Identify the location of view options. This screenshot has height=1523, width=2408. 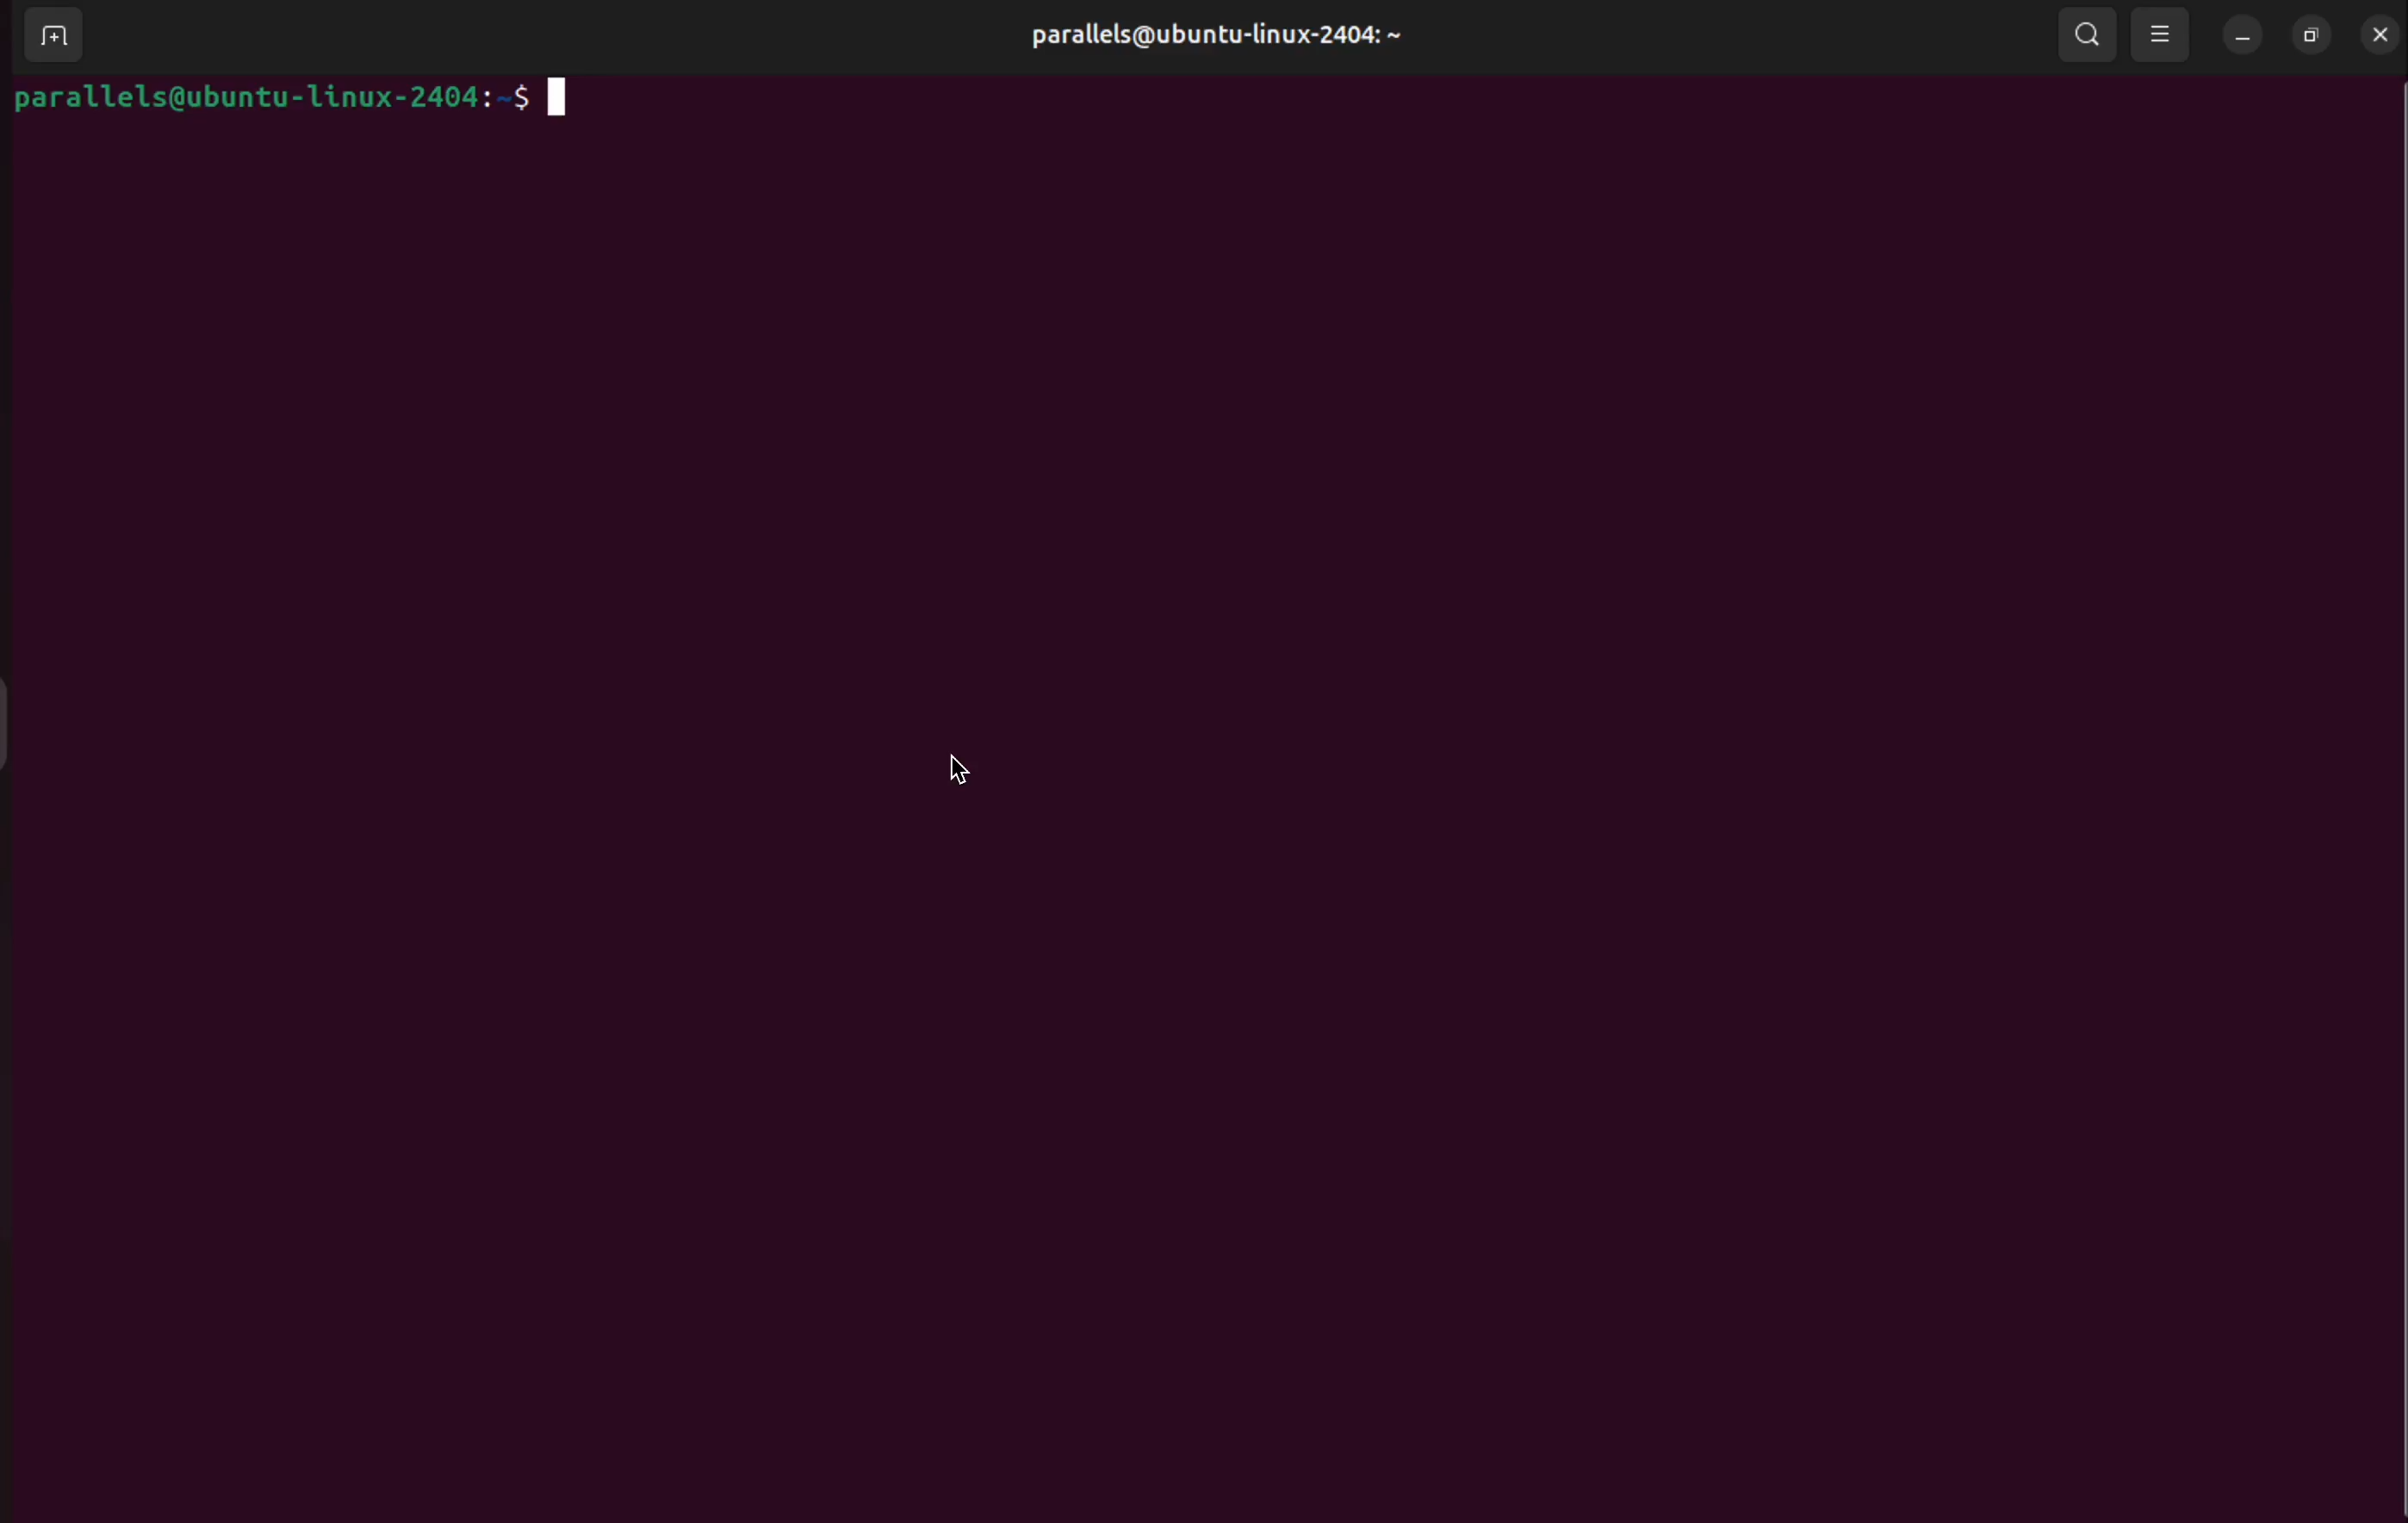
(2163, 38).